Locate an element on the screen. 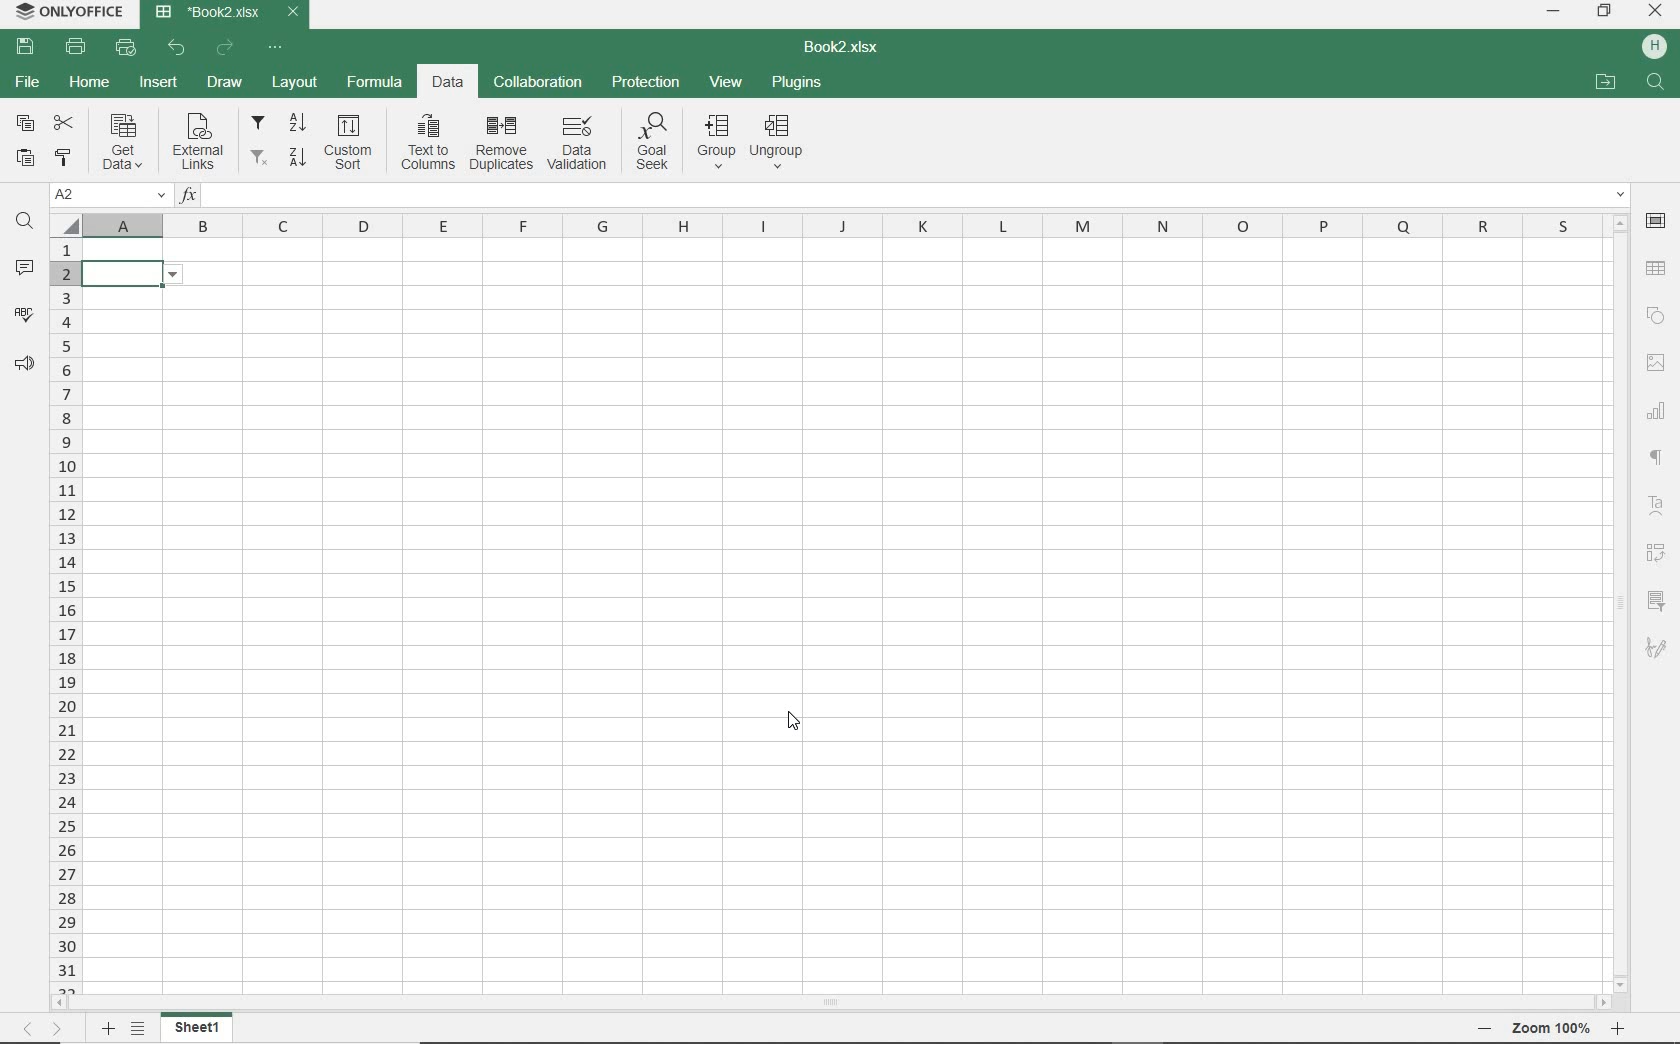 The image size is (1680, 1044). LIST OF SHEETS is located at coordinates (142, 1030).